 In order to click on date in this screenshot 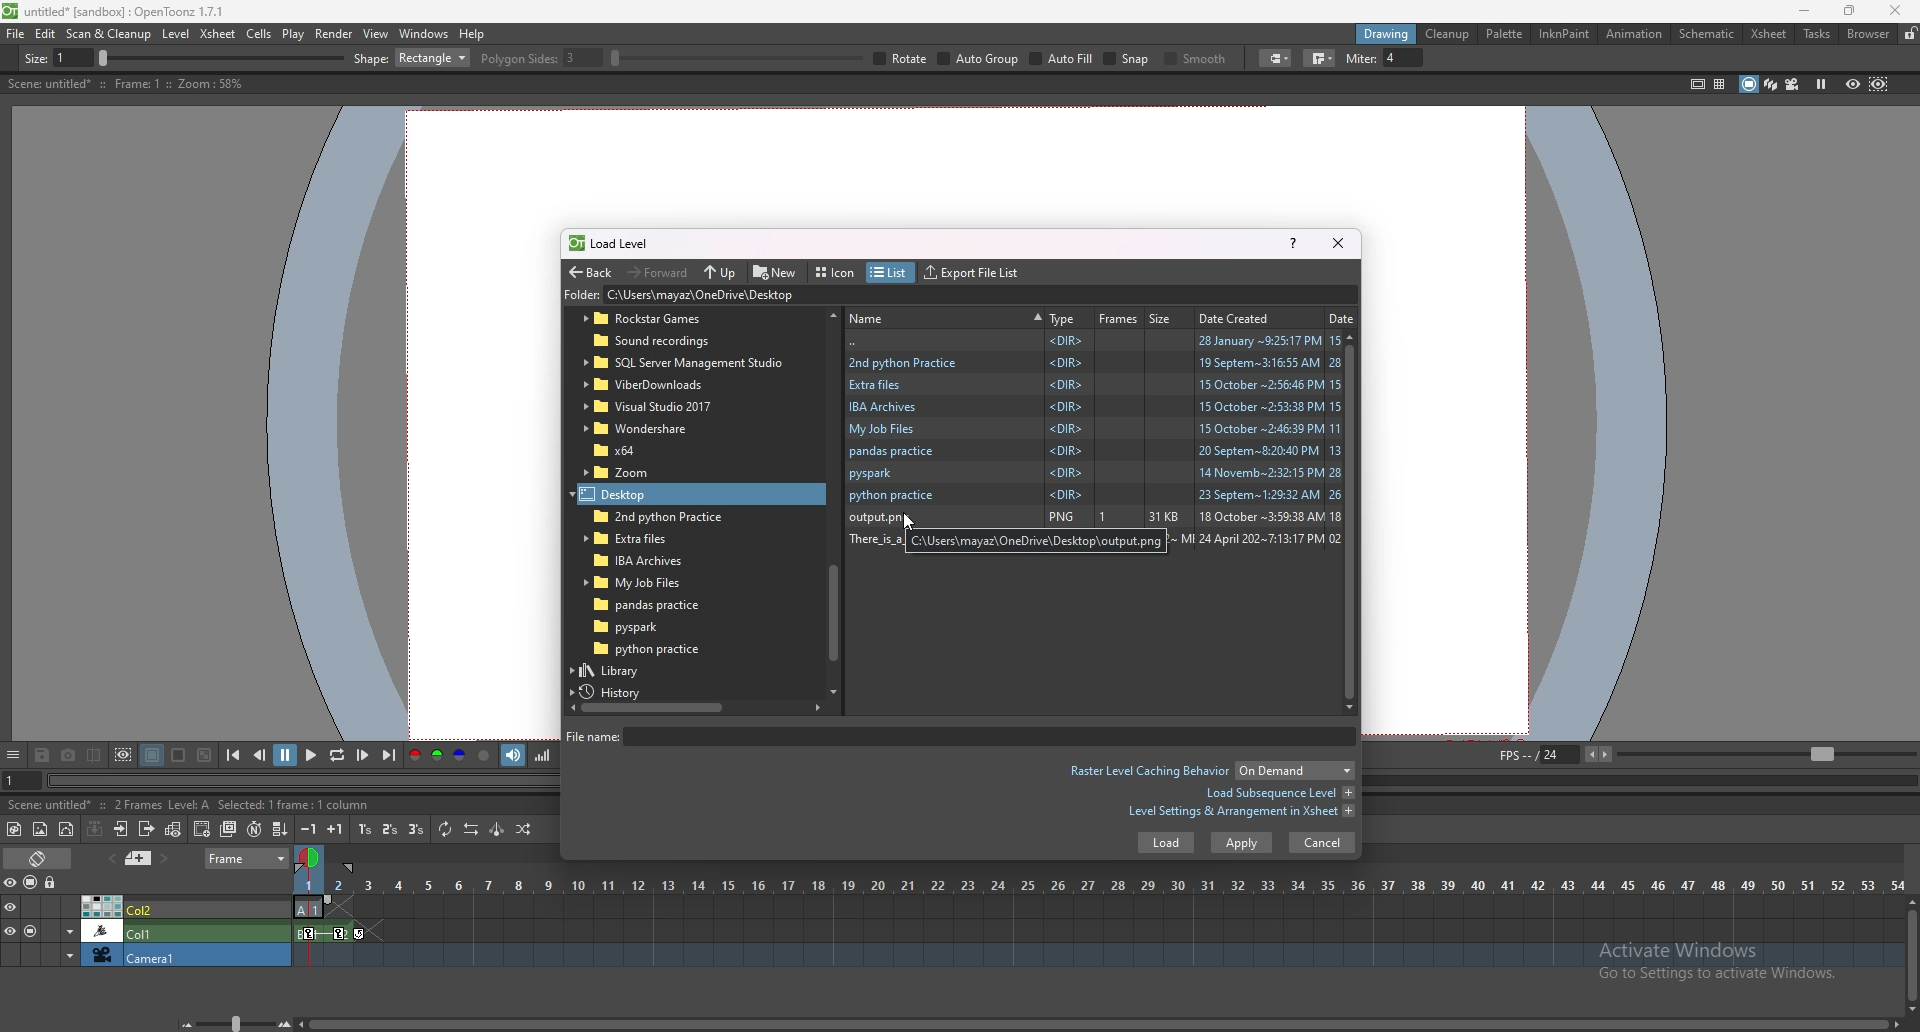, I will do `click(1342, 317)`.